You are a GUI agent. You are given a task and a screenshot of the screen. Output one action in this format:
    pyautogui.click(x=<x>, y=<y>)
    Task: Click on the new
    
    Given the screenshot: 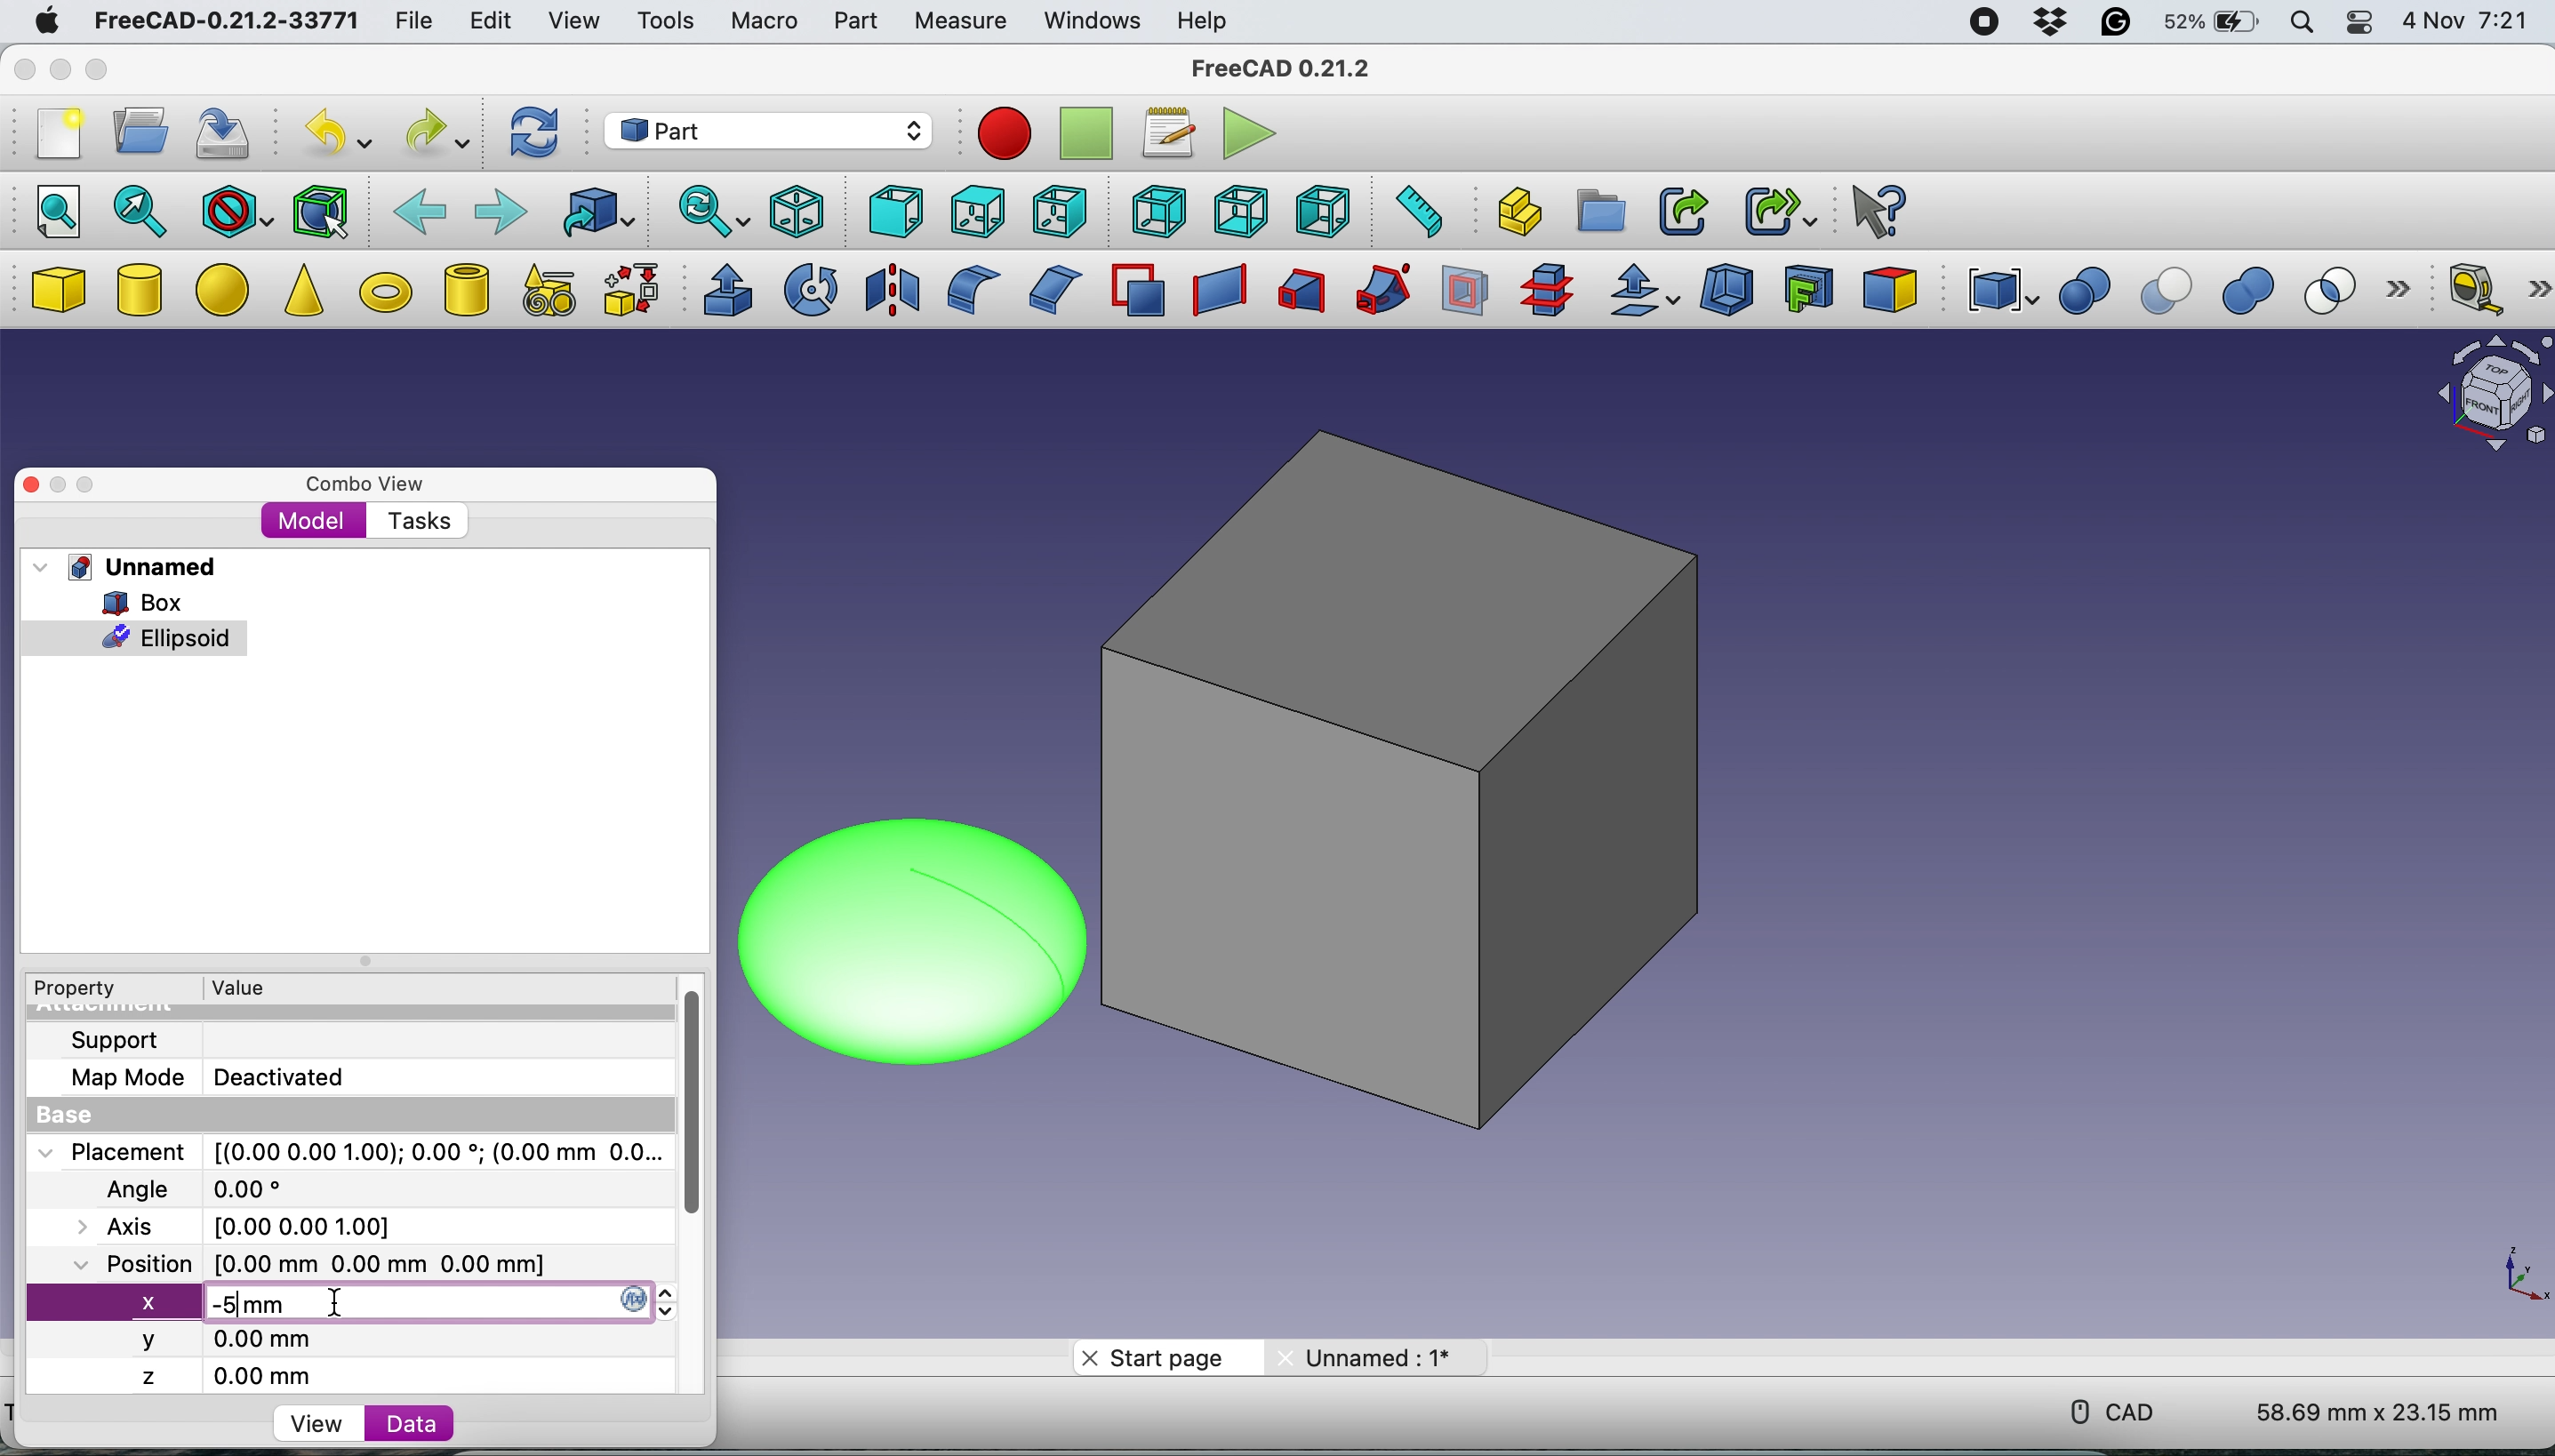 What is the action you would take?
    pyautogui.click(x=54, y=139)
    